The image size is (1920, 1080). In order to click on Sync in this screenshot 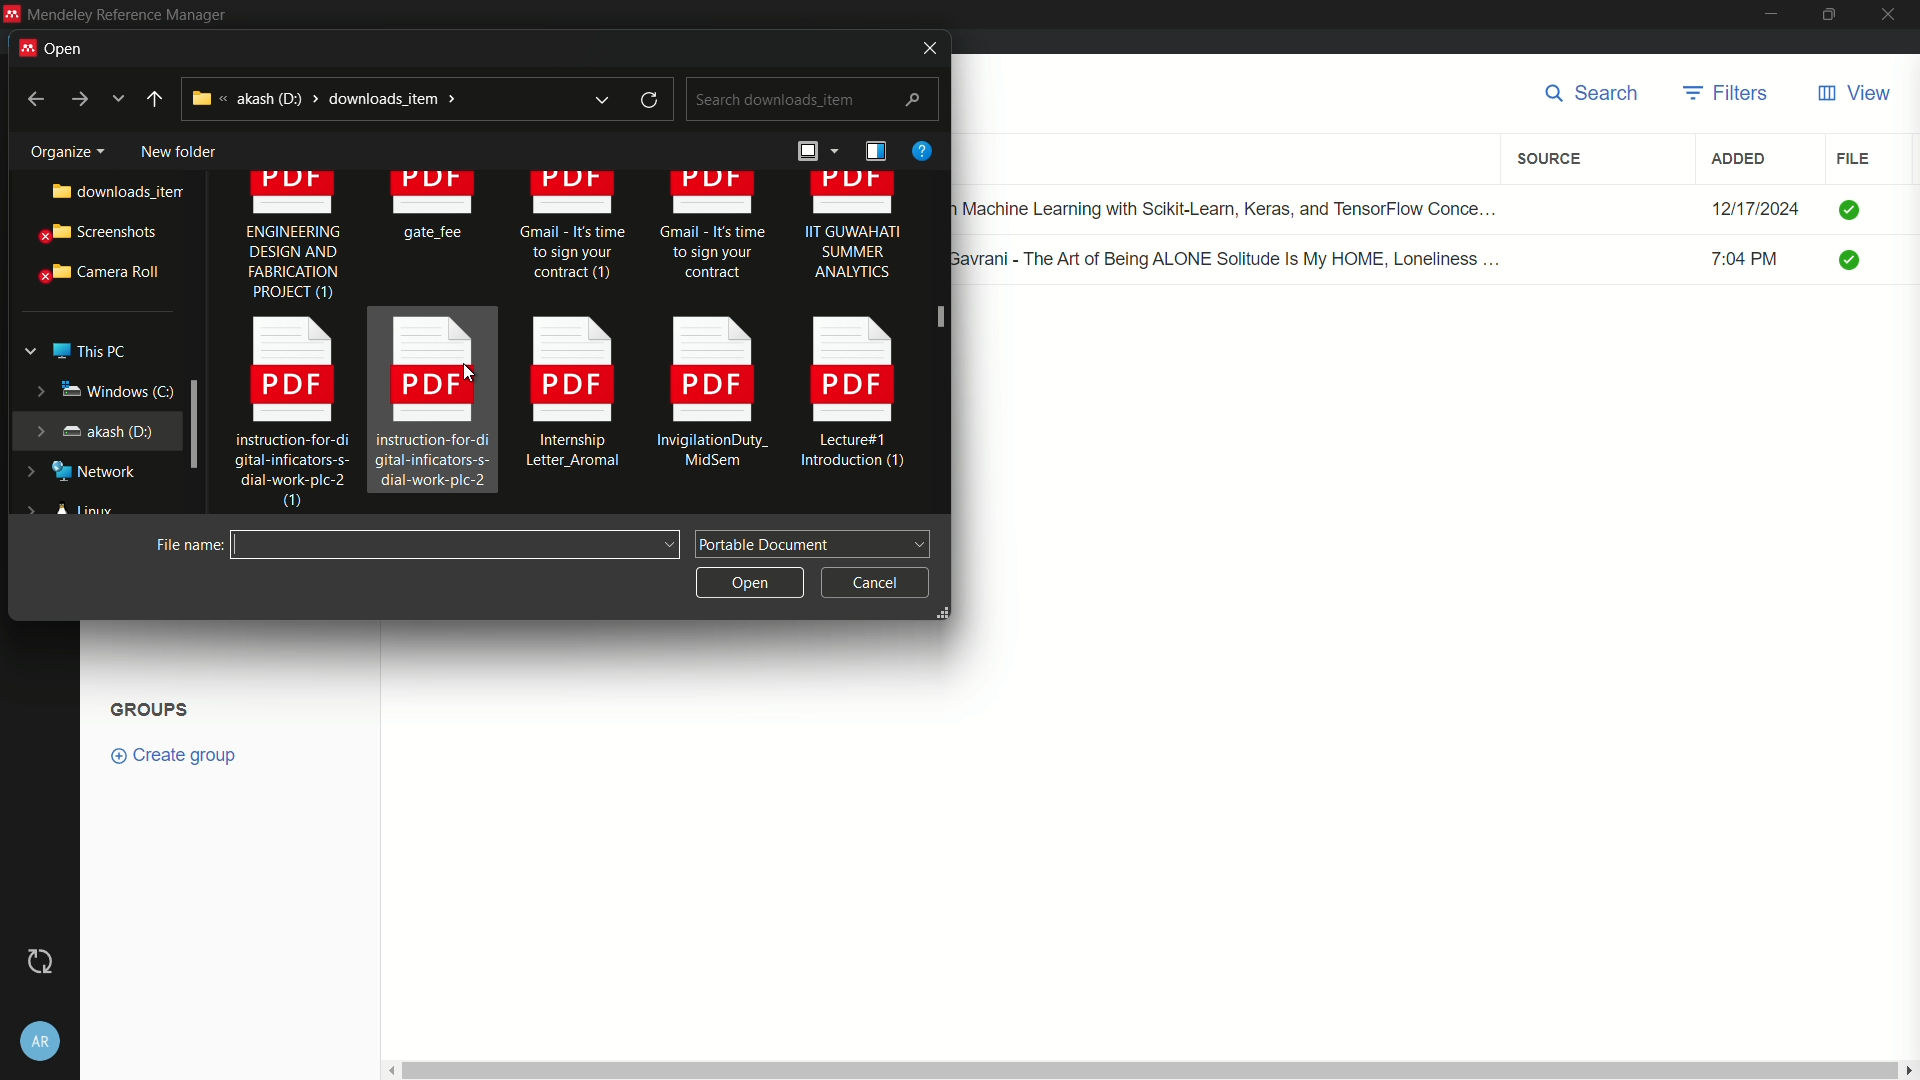, I will do `click(40, 961)`.